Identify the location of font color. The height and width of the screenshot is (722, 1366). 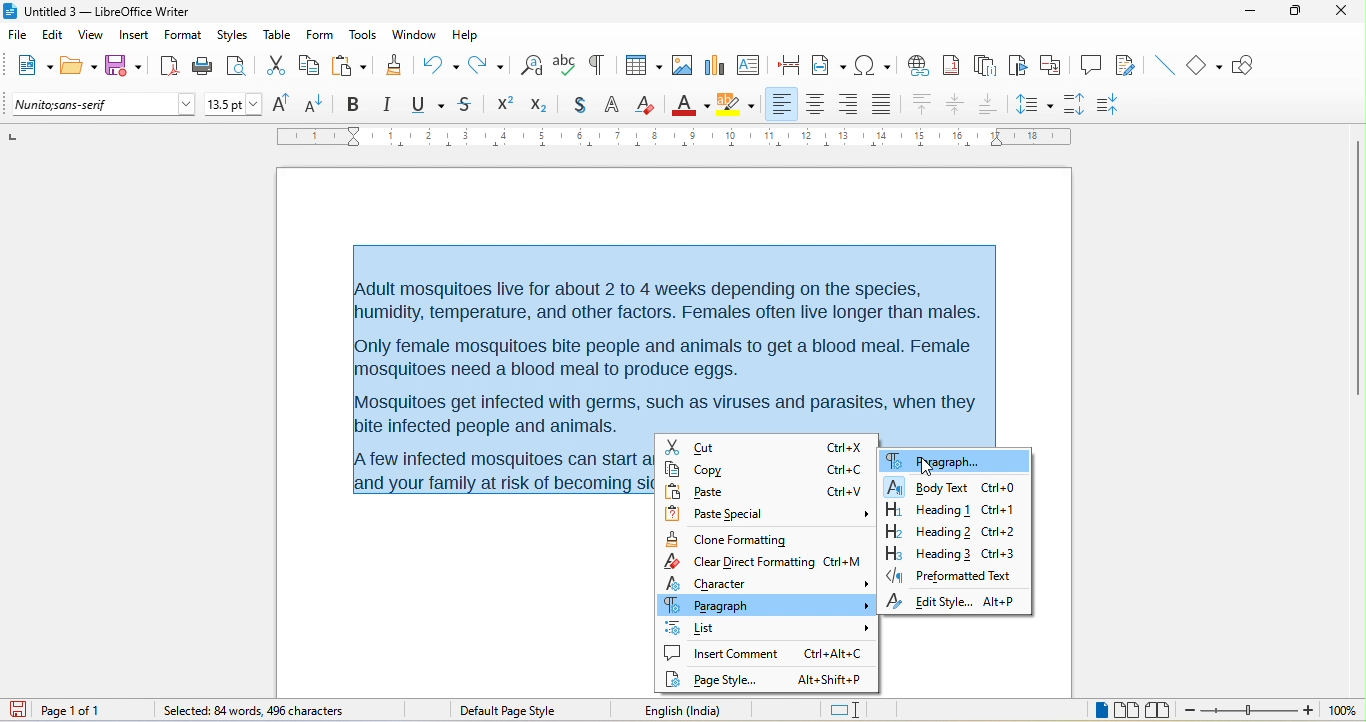
(691, 103).